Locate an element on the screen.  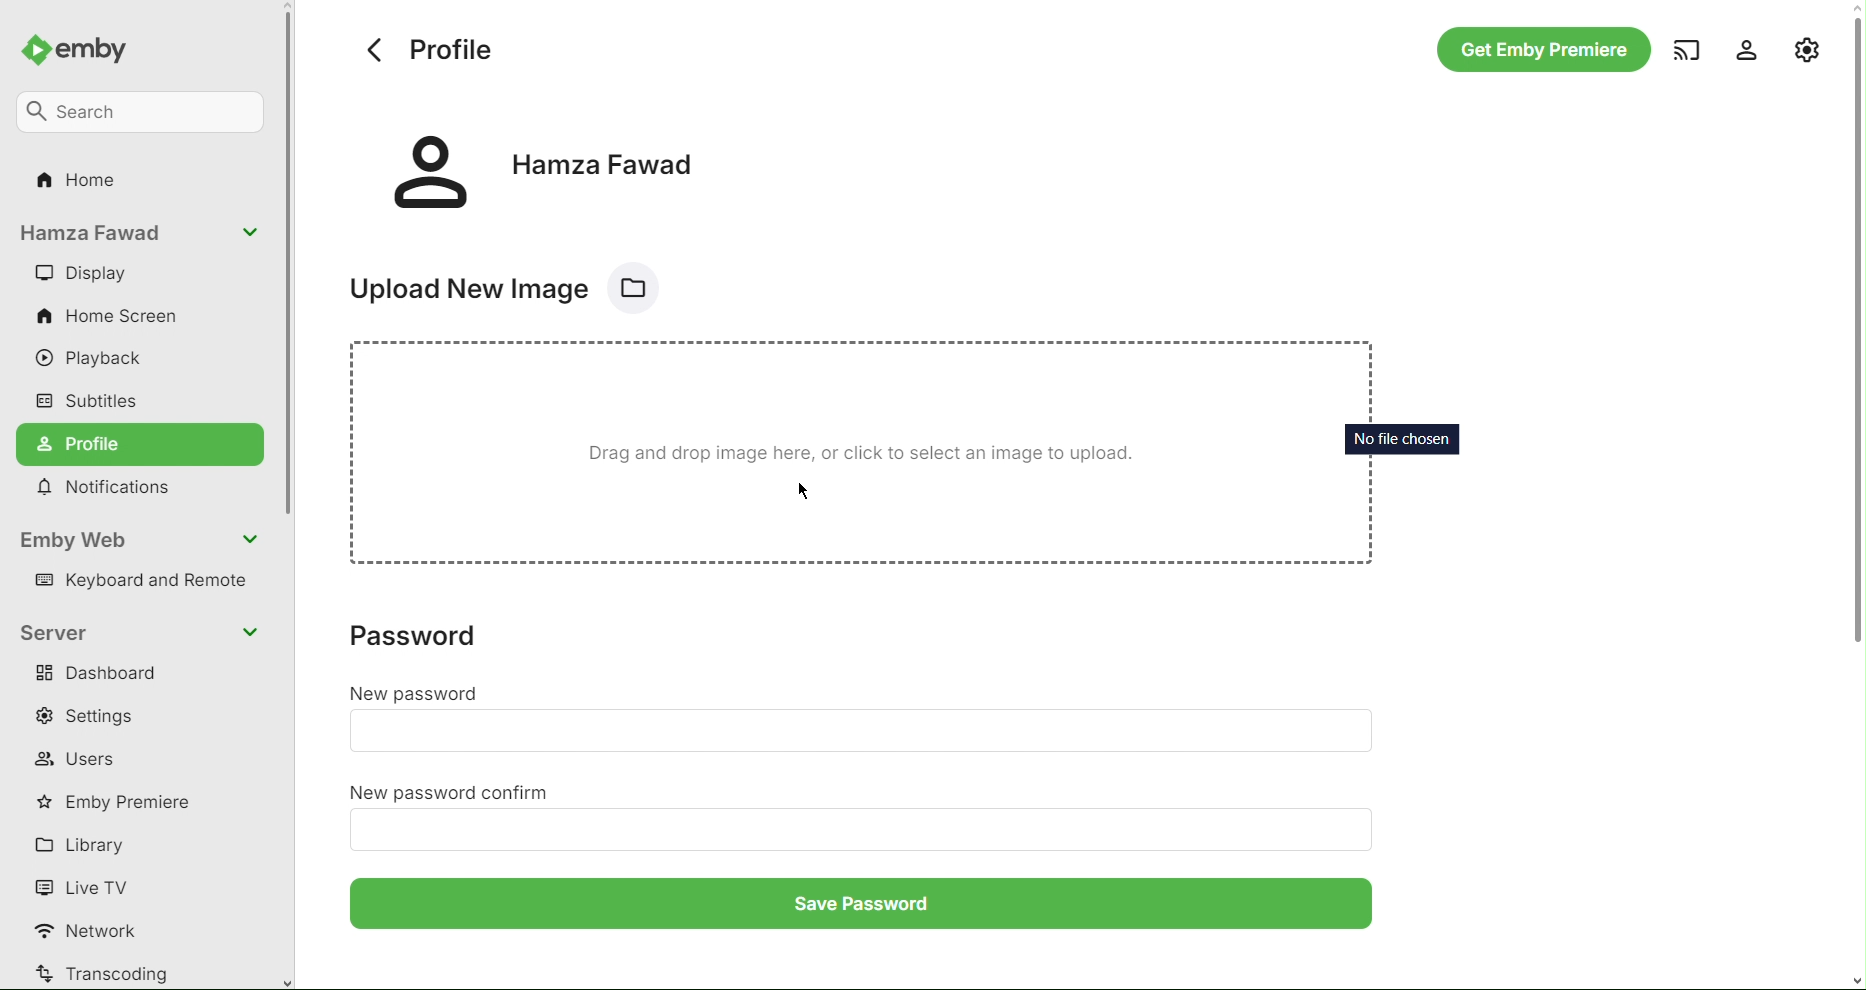
Profile is located at coordinates (427, 49).